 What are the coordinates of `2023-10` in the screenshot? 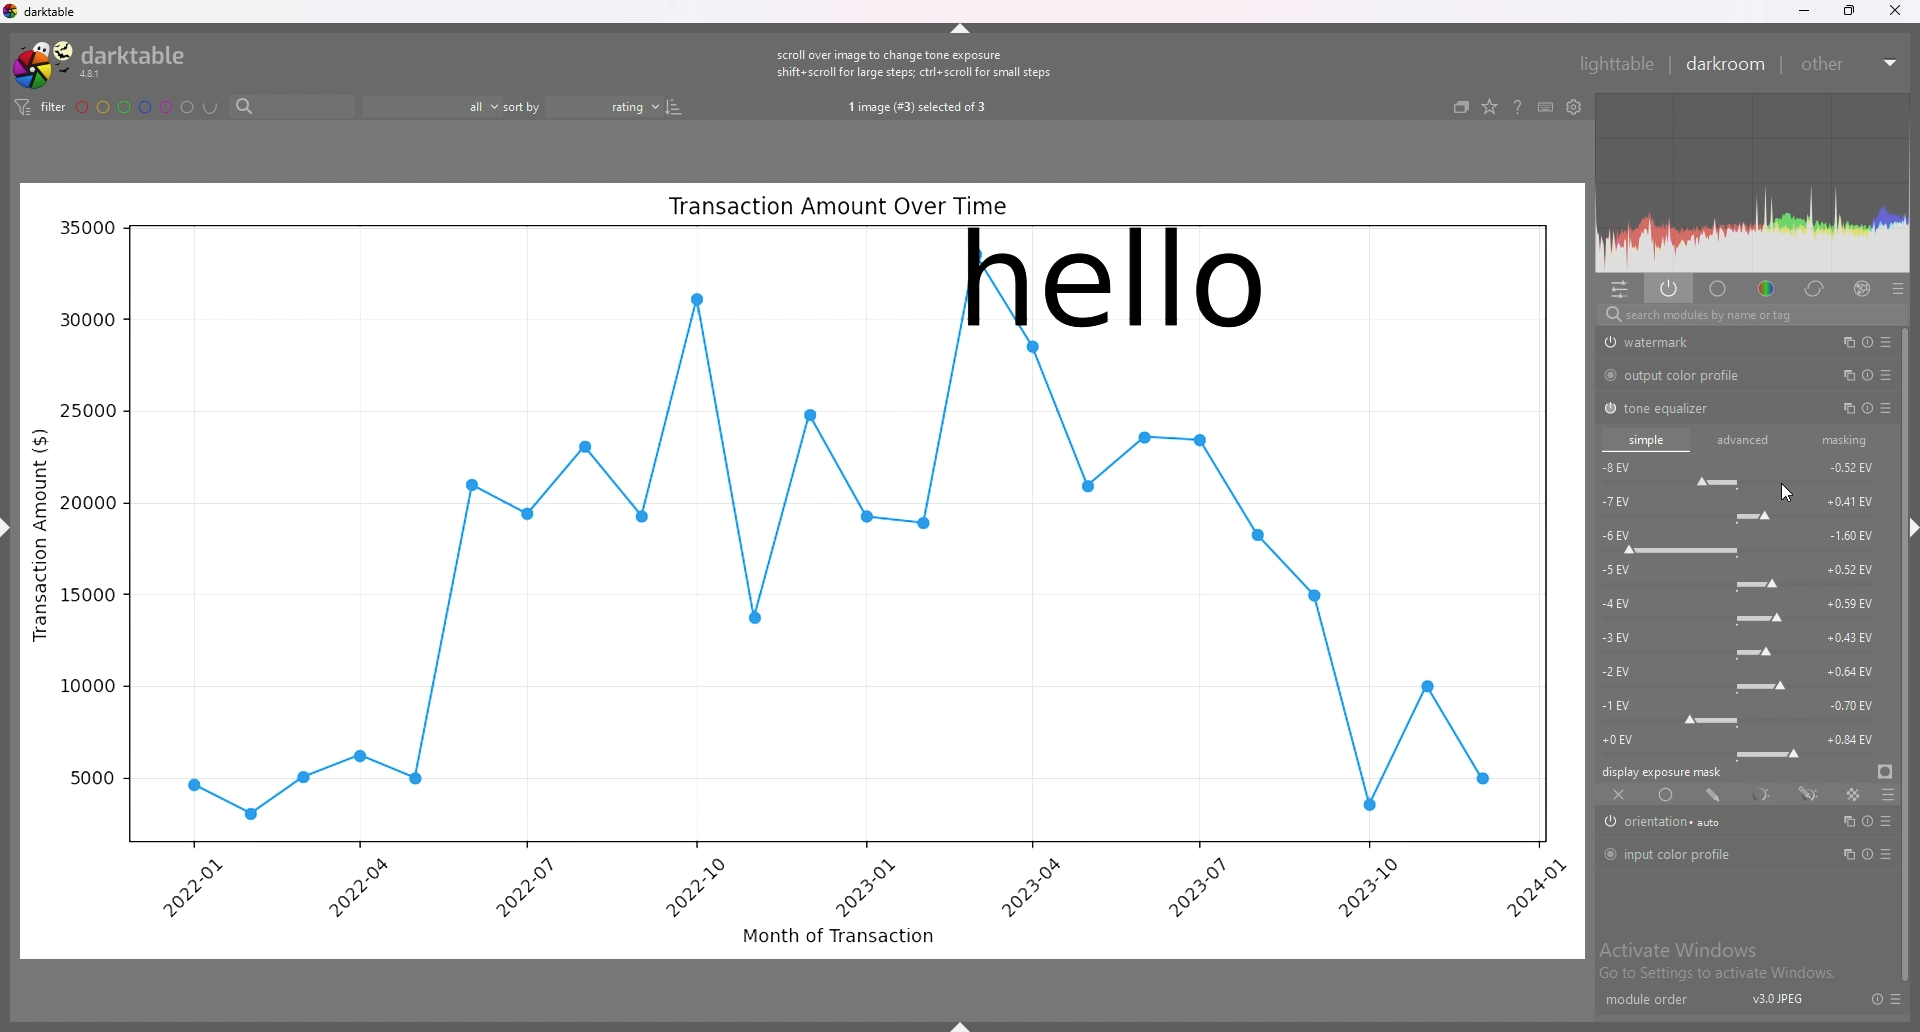 It's located at (1377, 888).